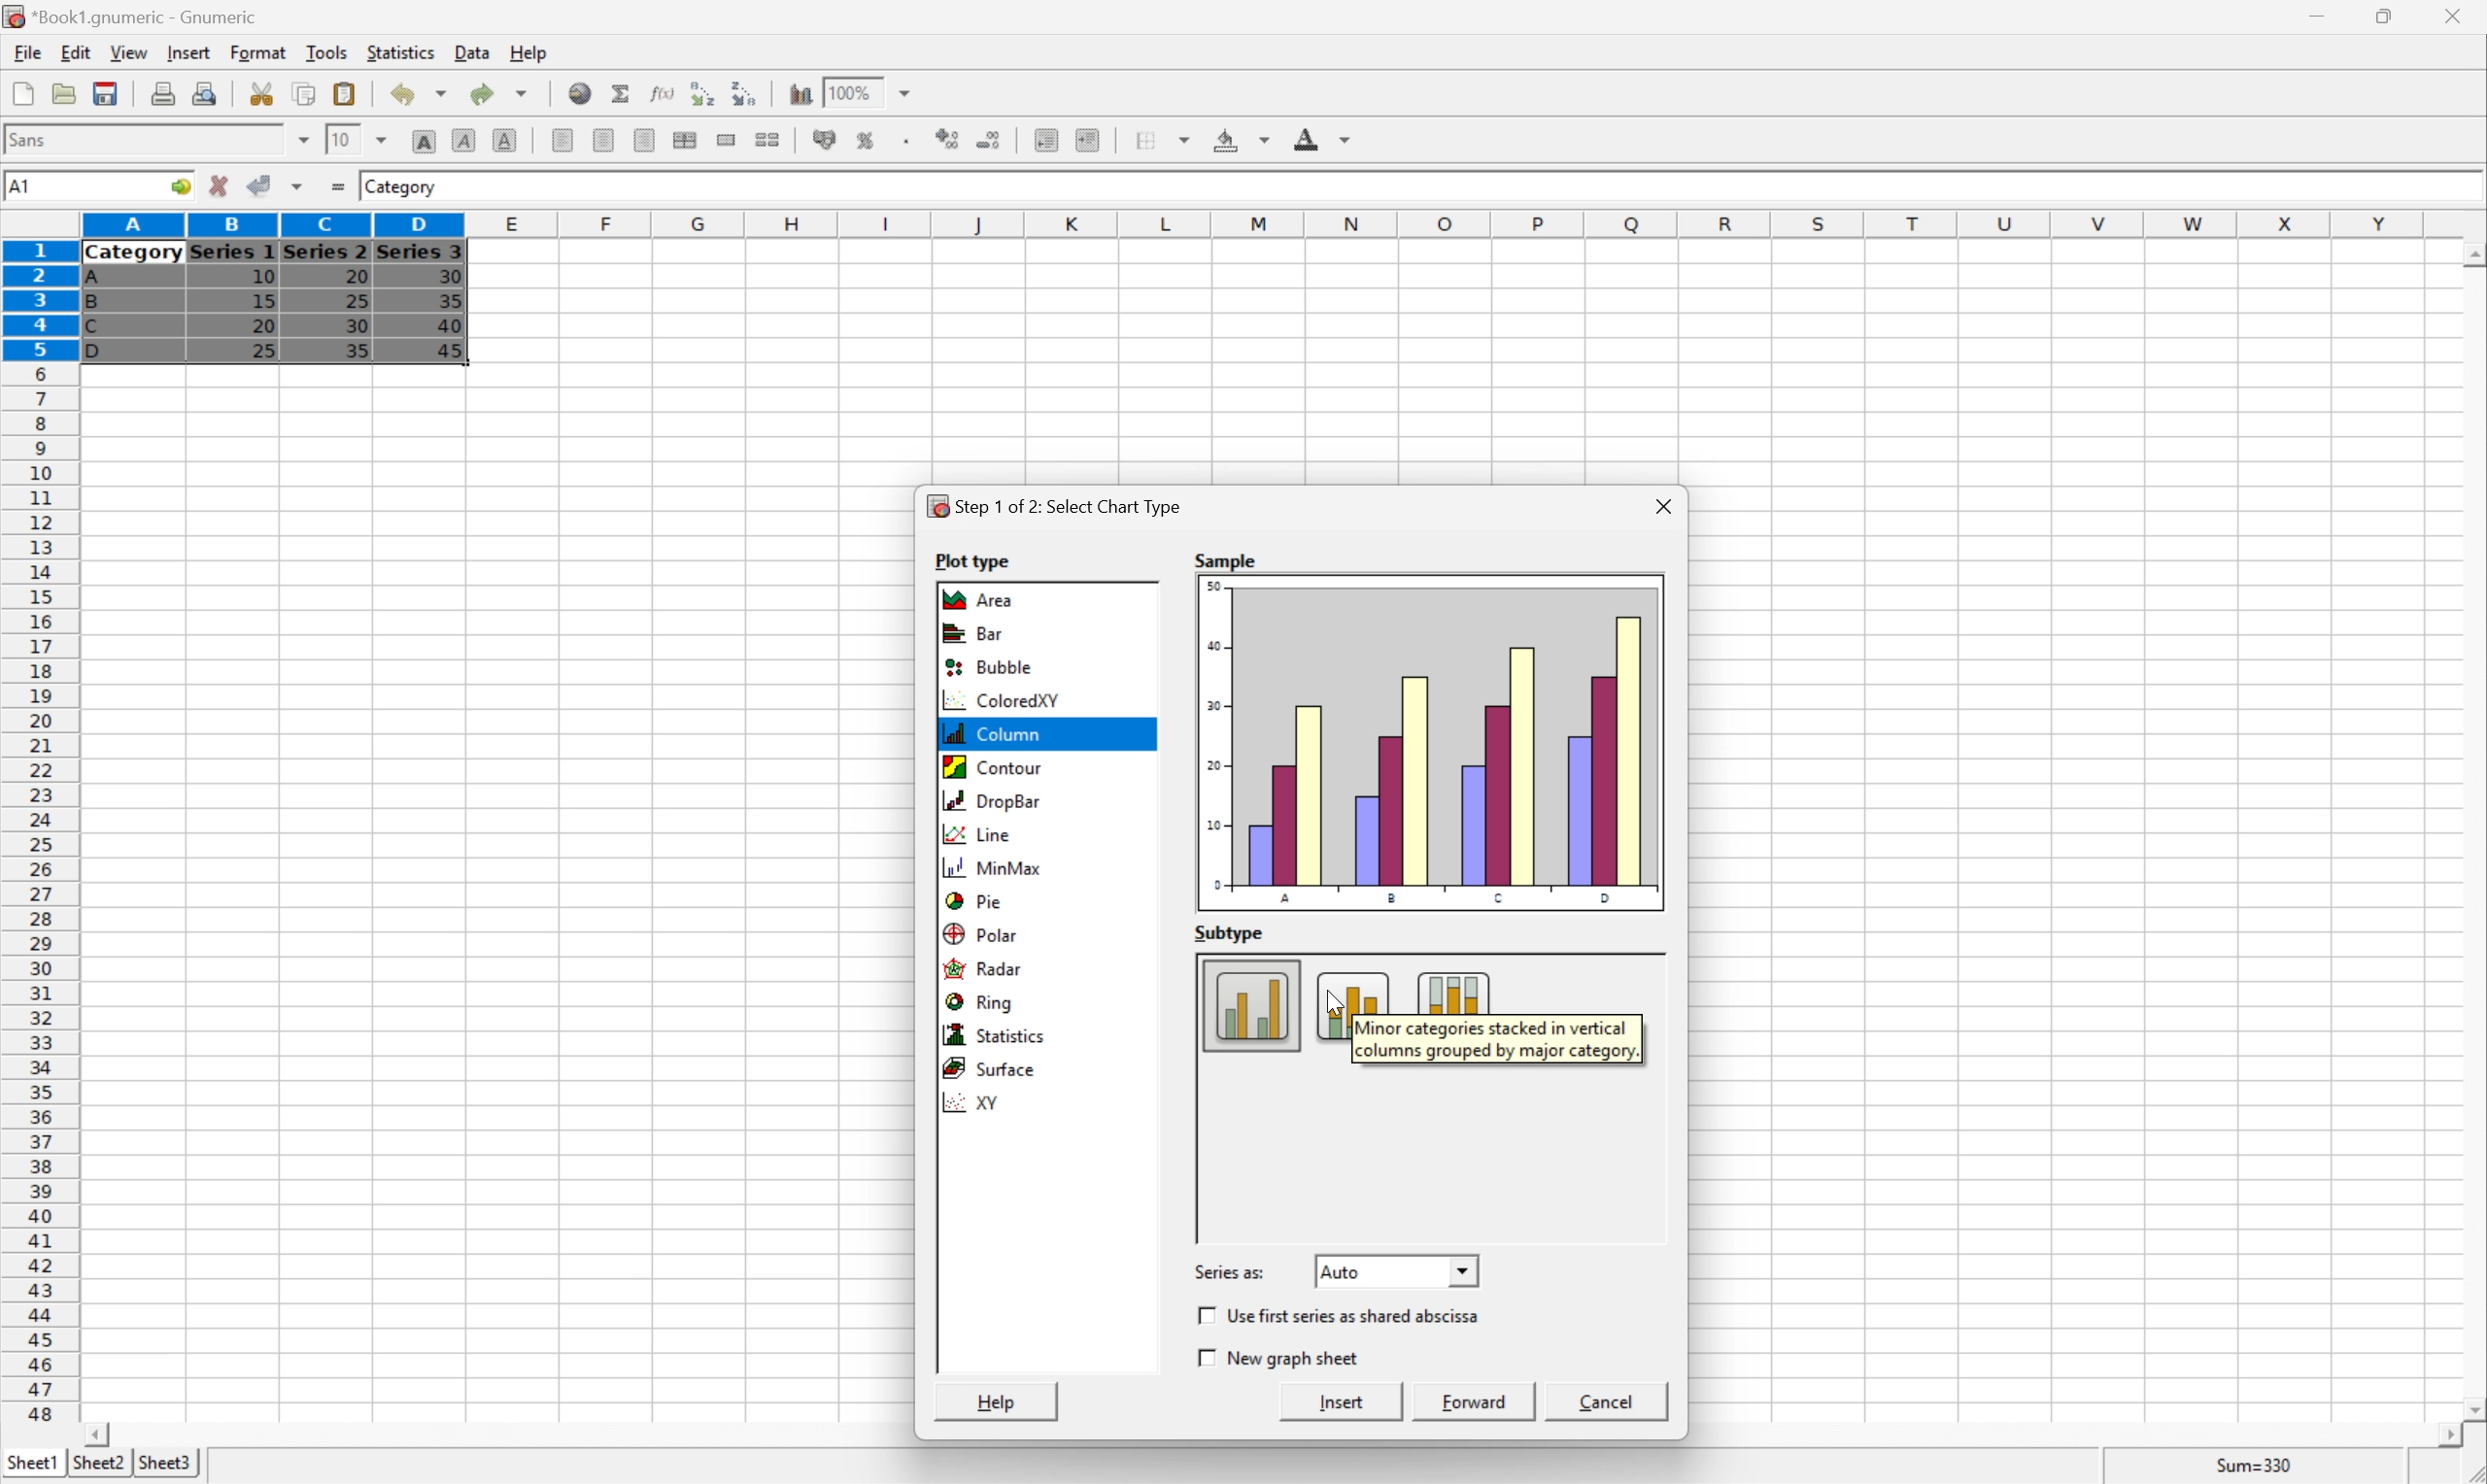 Image resolution: width=2487 pixels, height=1484 pixels. Describe the element at coordinates (95, 280) in the screenshot. I see `A` at that location.